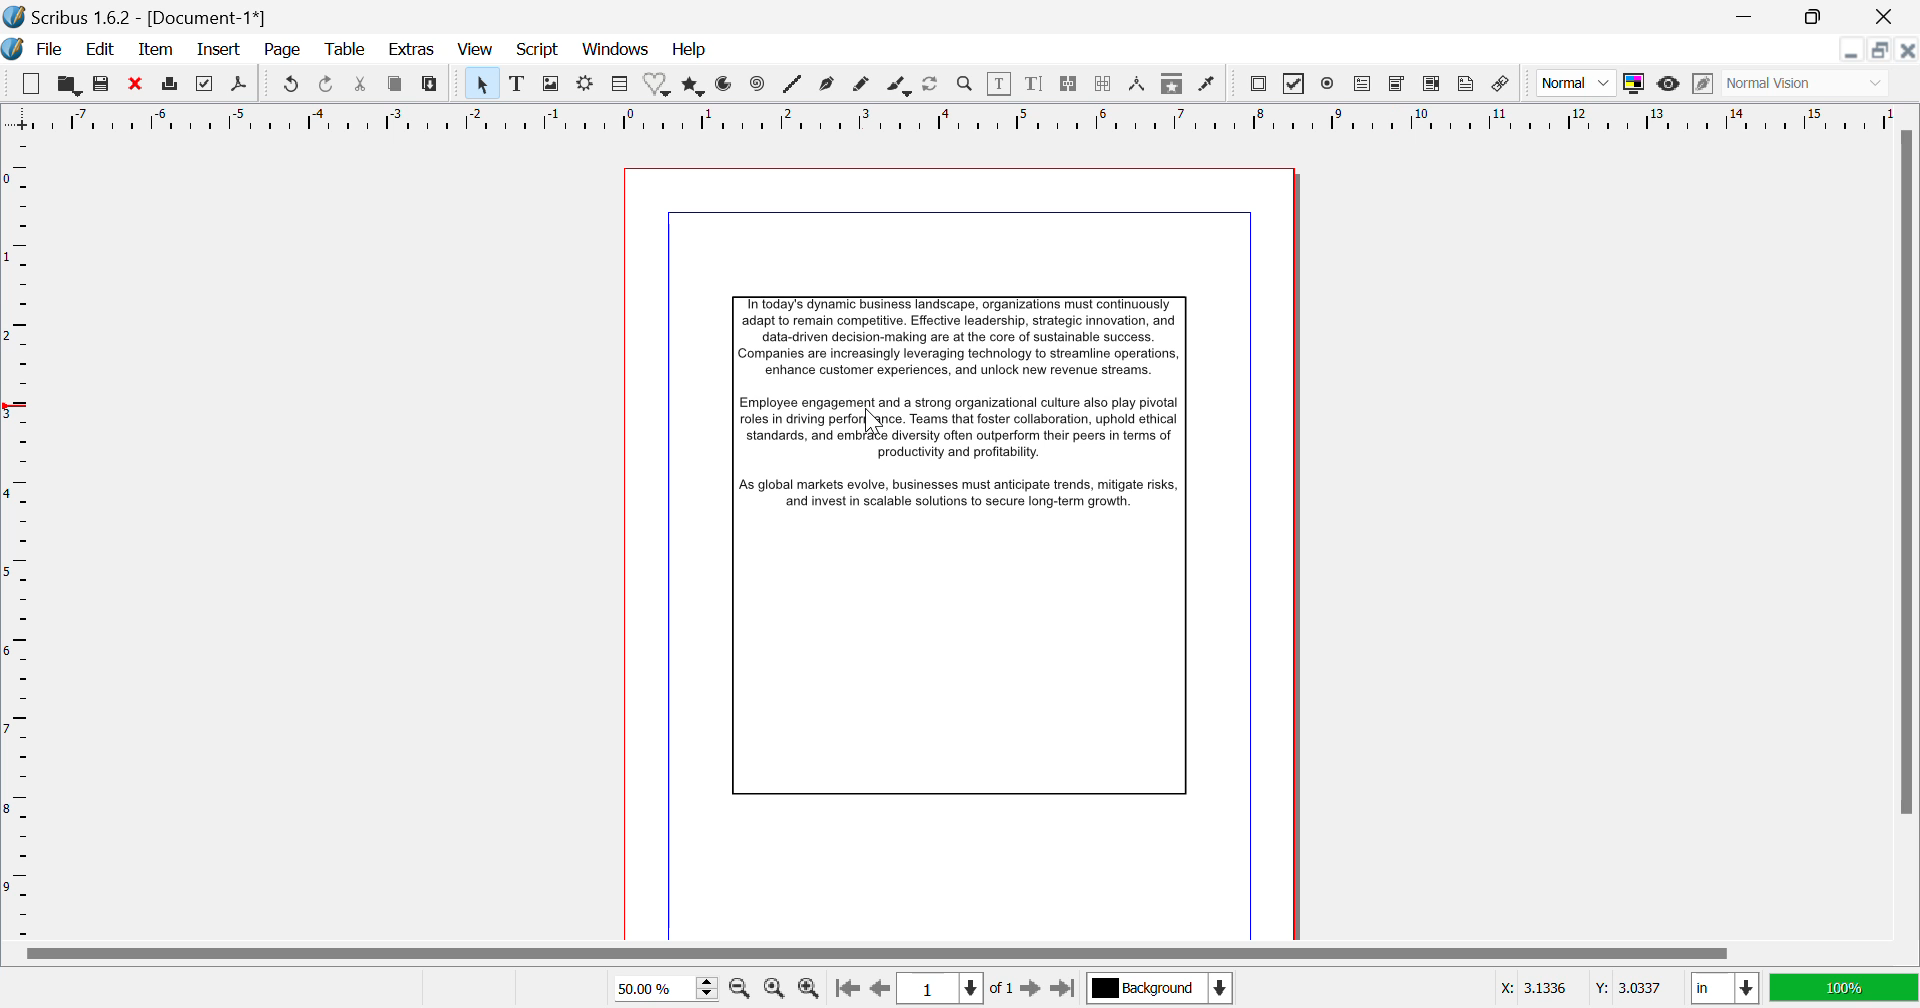  Describe the element at coordinates (1367, 83) in the screenshot. I see `Pdf Text Field` at that location.